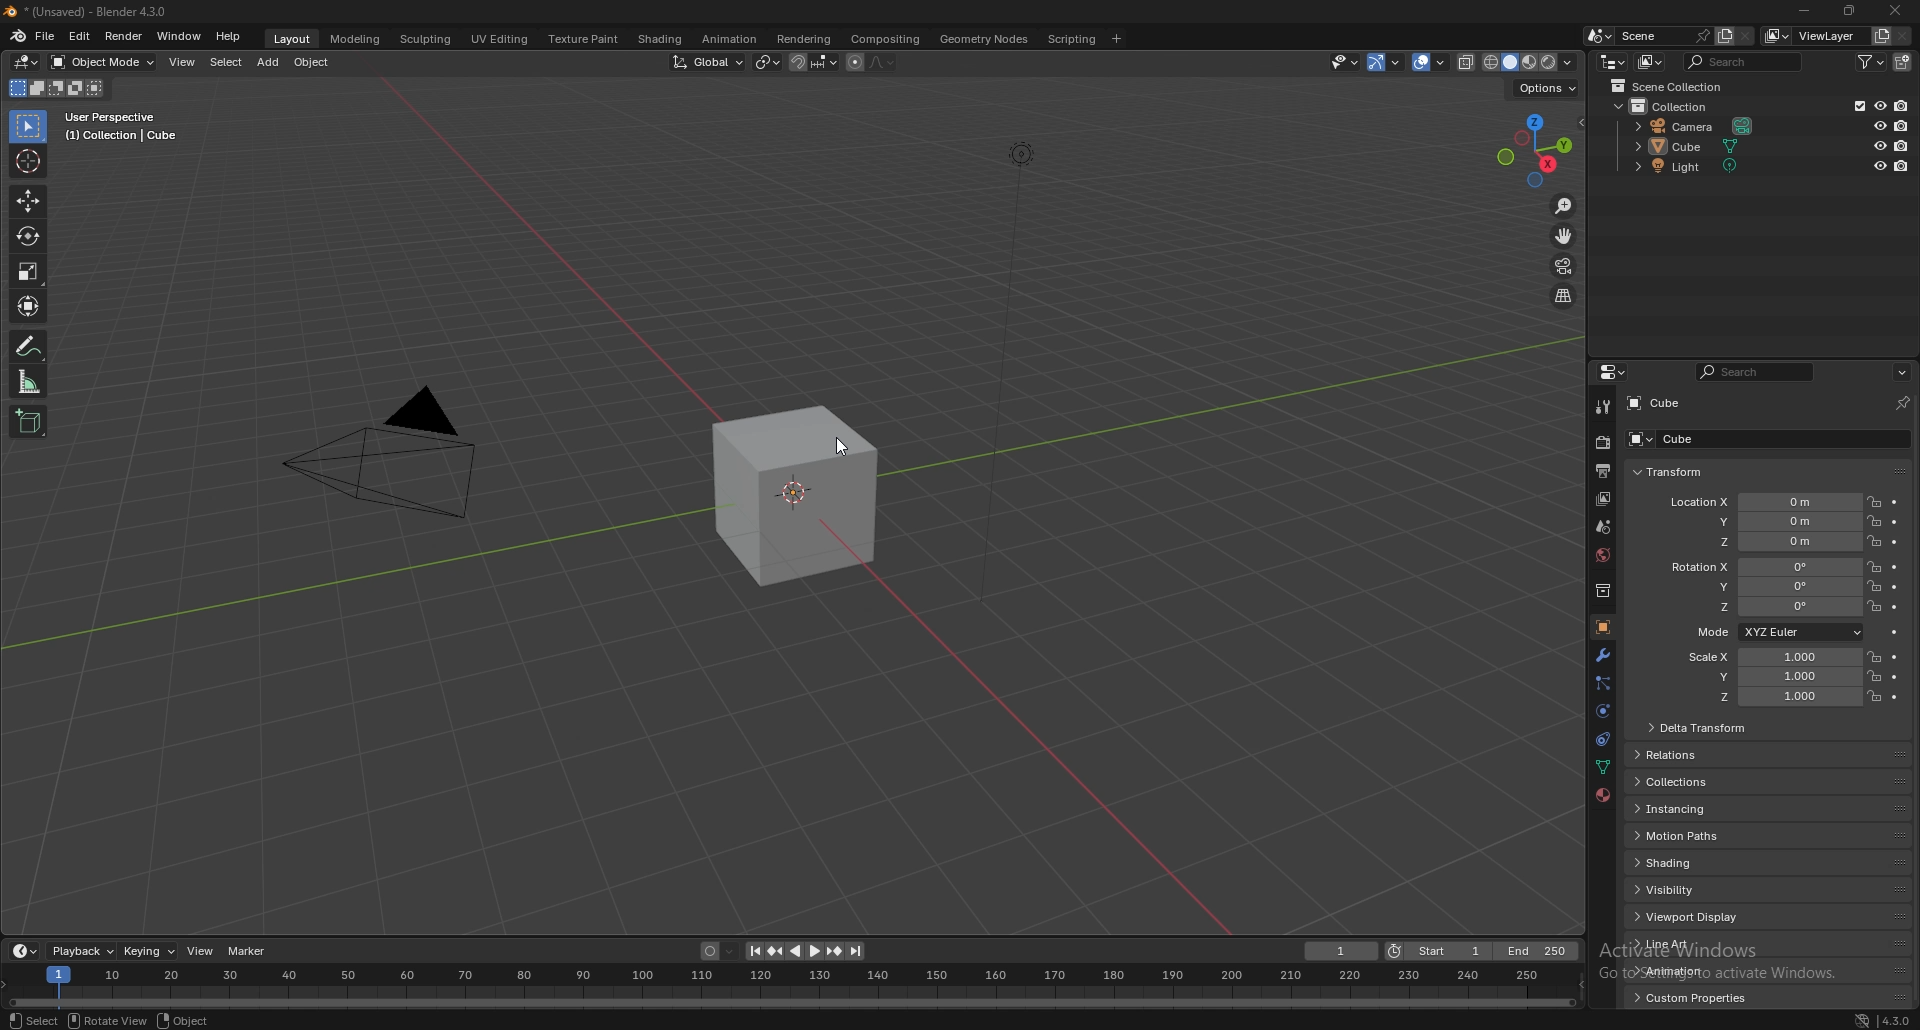 Image resolution: width=1920 pixels, height=1030 pixels. Describe the element at coordinates (29, 199) in the screenshot. I see `move` at that location.